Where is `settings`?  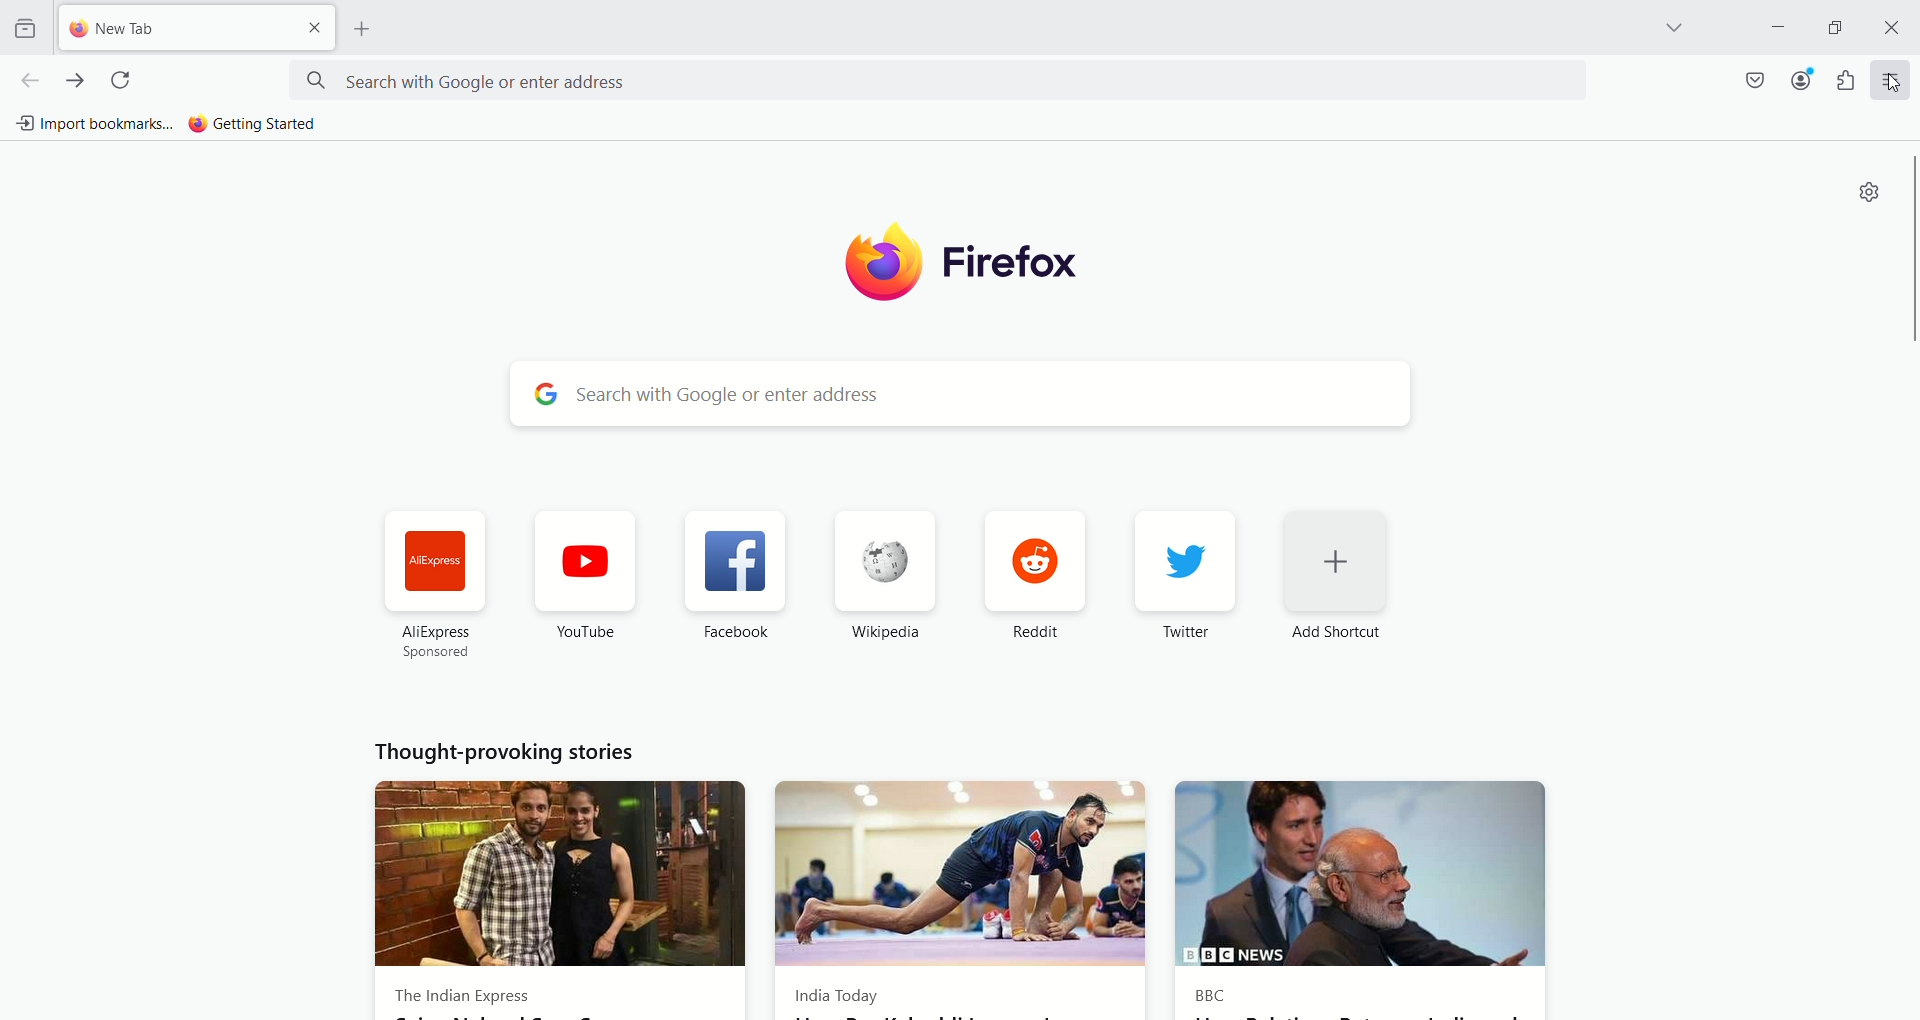
settings is located at coordinates (1873, 191).